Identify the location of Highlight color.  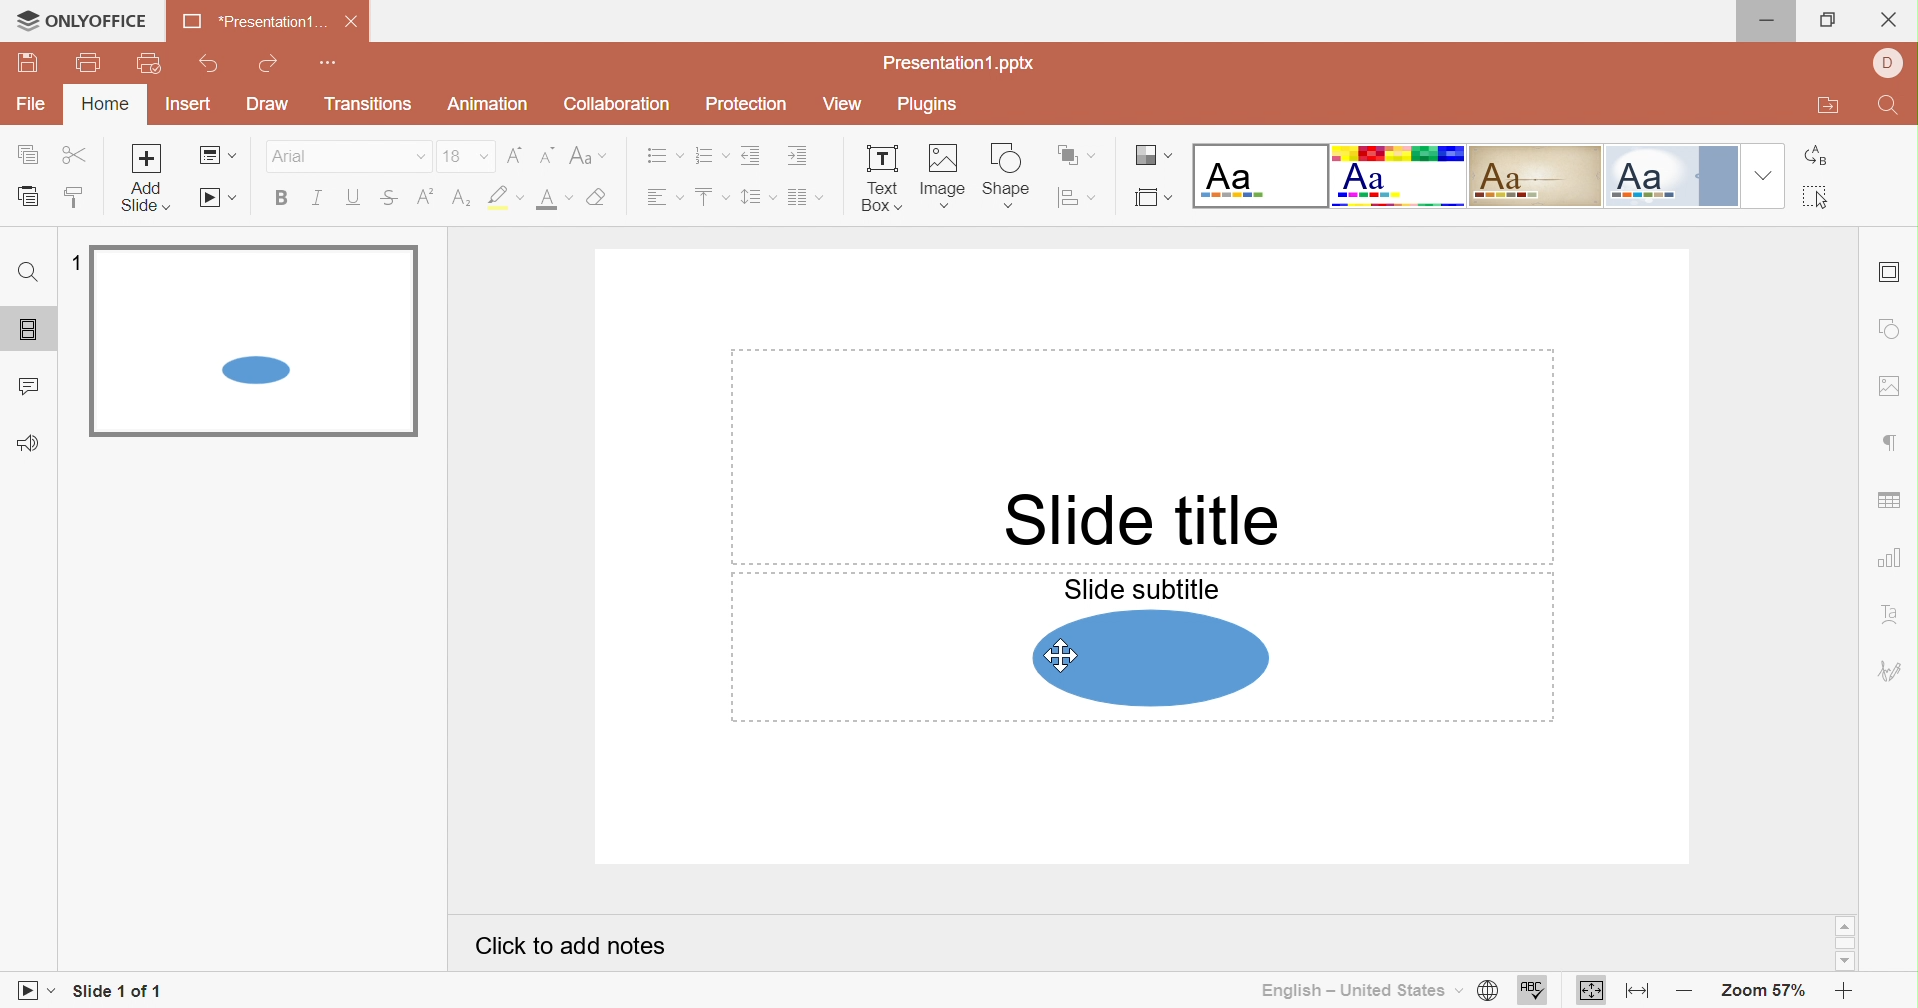
(502, 196).